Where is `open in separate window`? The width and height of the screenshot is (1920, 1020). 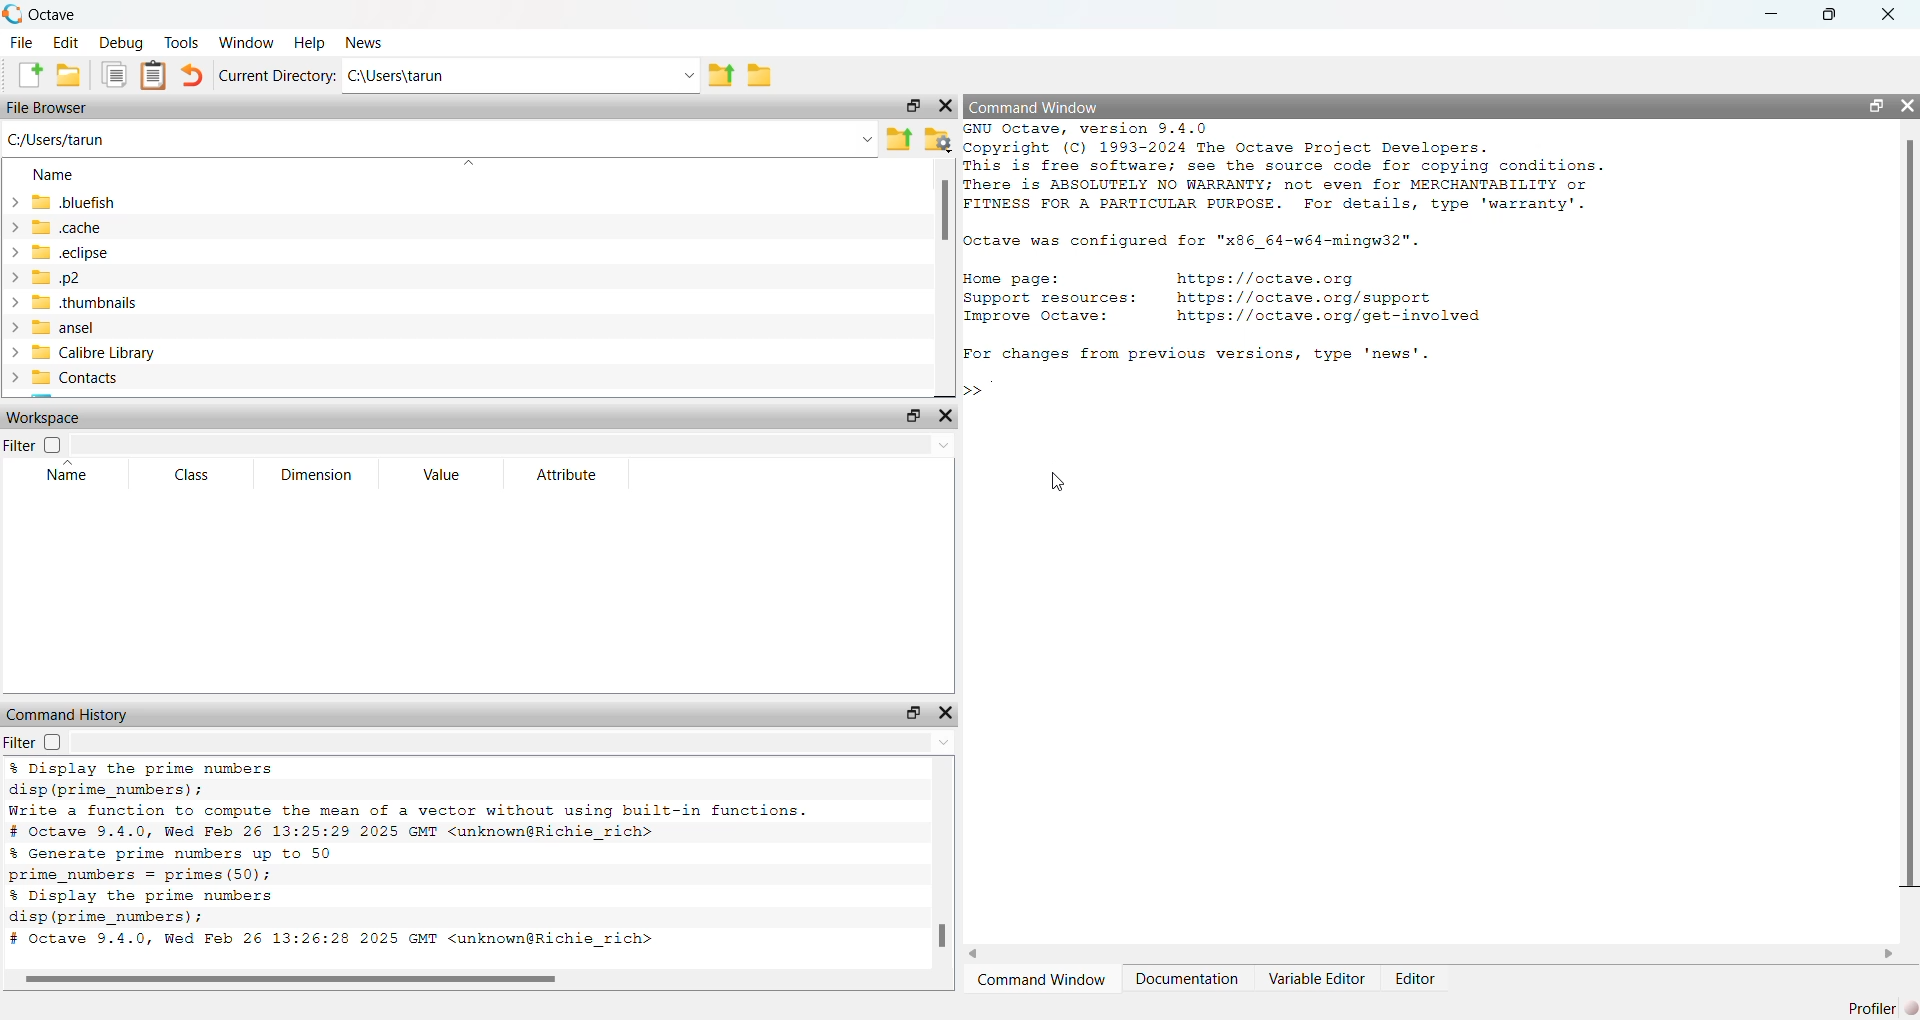
open in separate window is located at coordinates (914, 712).